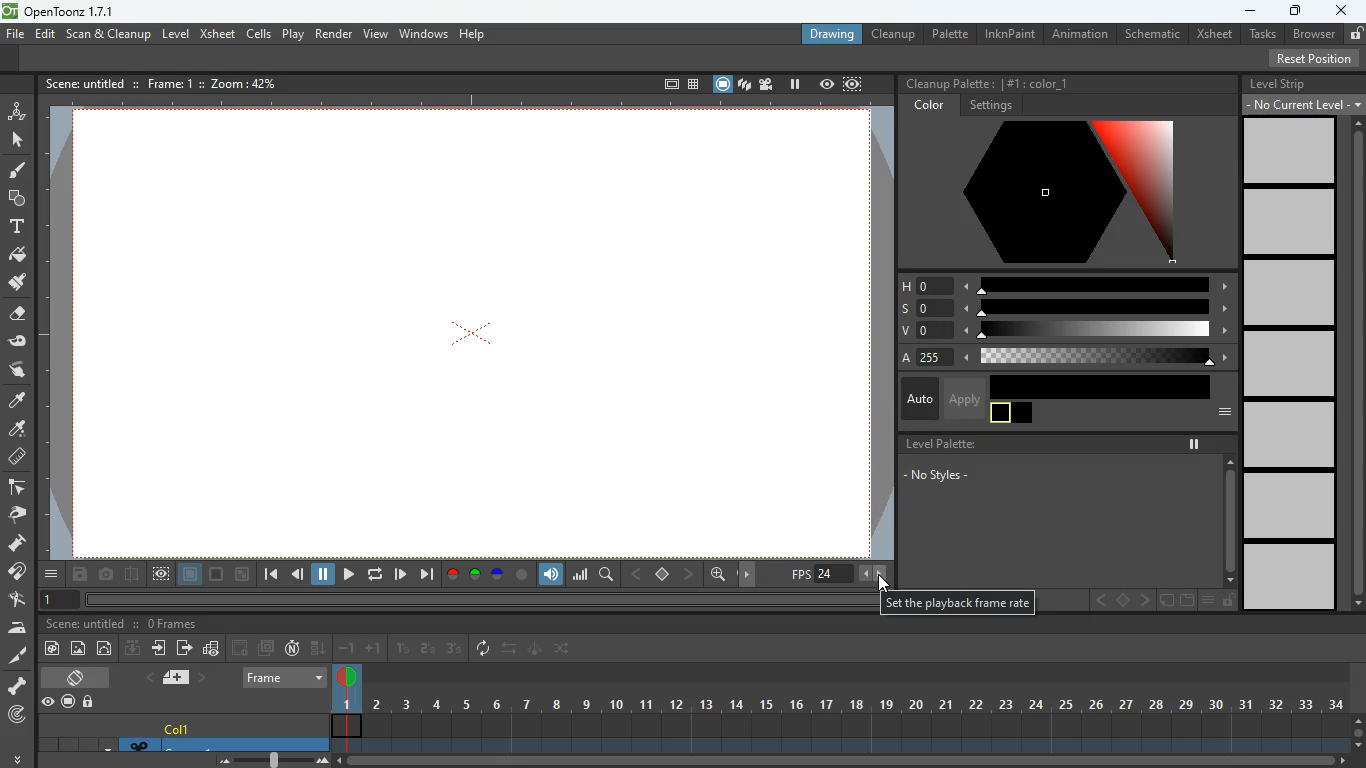 The width and height of the screenshot is (1366, 768). I want to click on edit, so click(106, 650).